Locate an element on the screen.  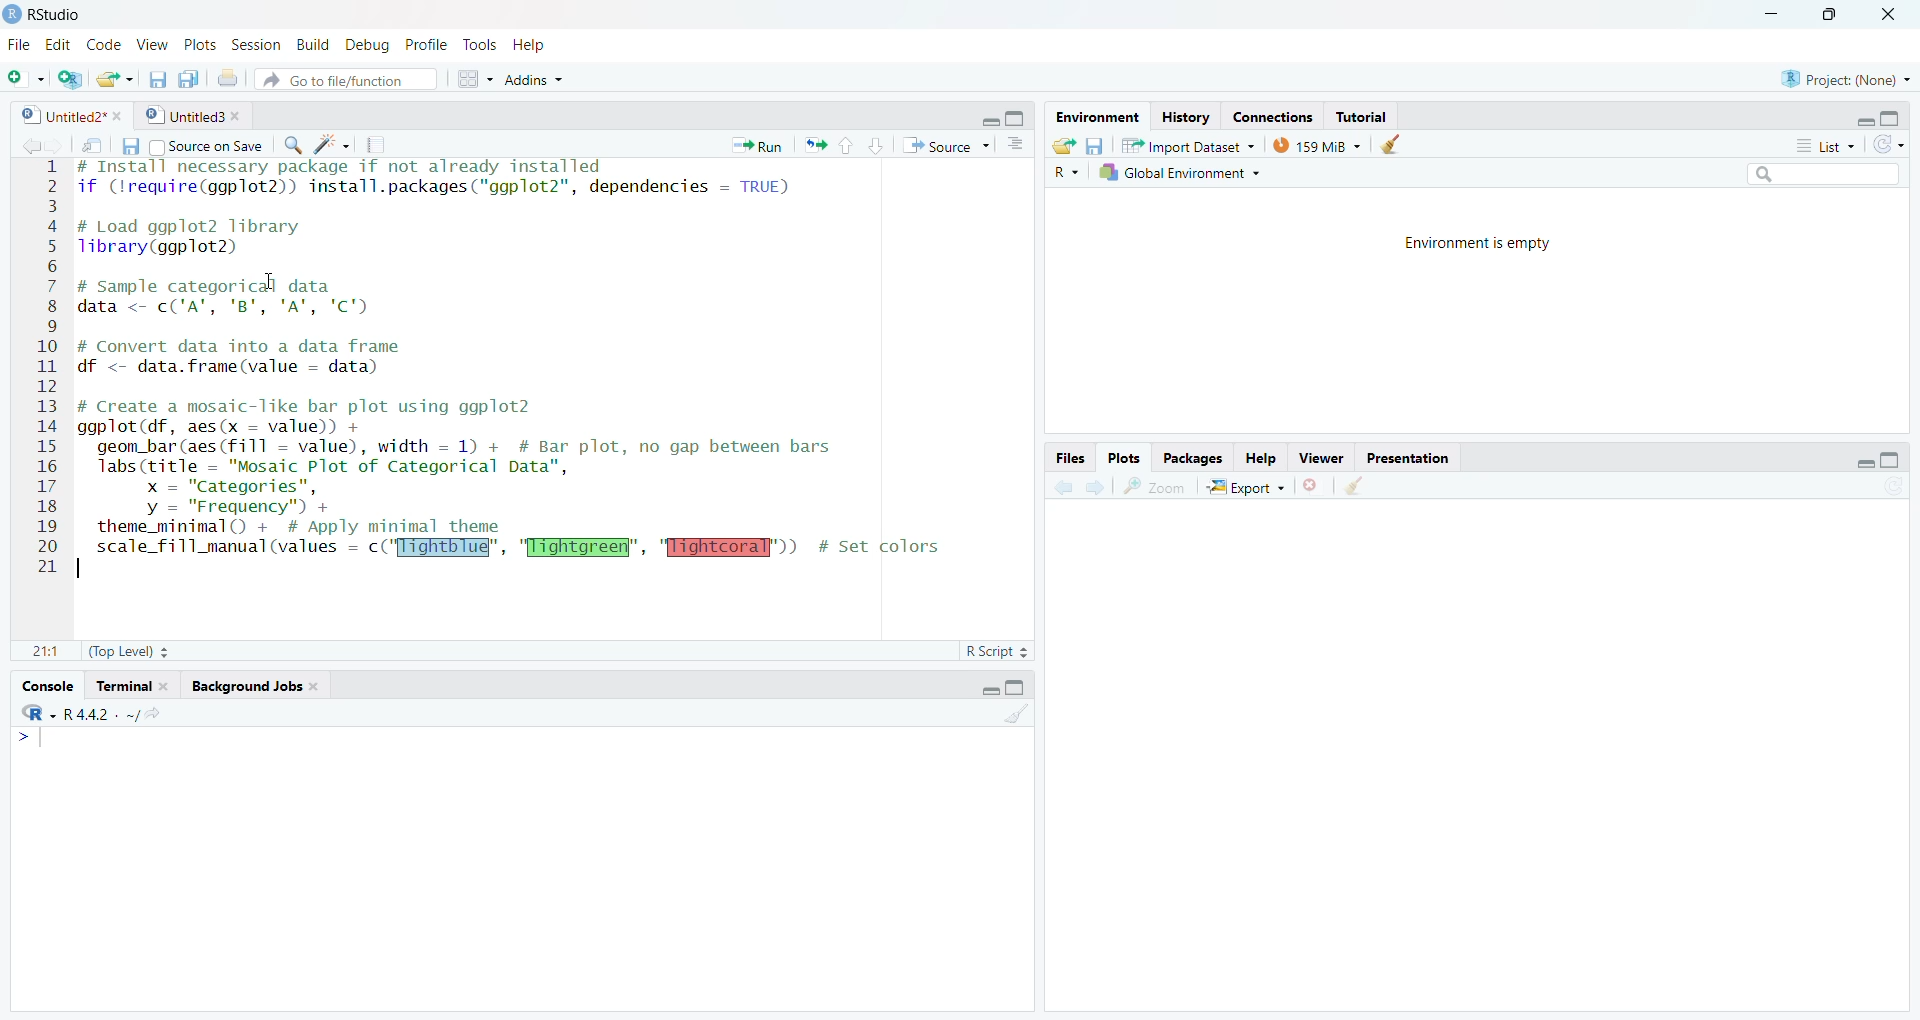
Down is located at coordinates (876, 144).